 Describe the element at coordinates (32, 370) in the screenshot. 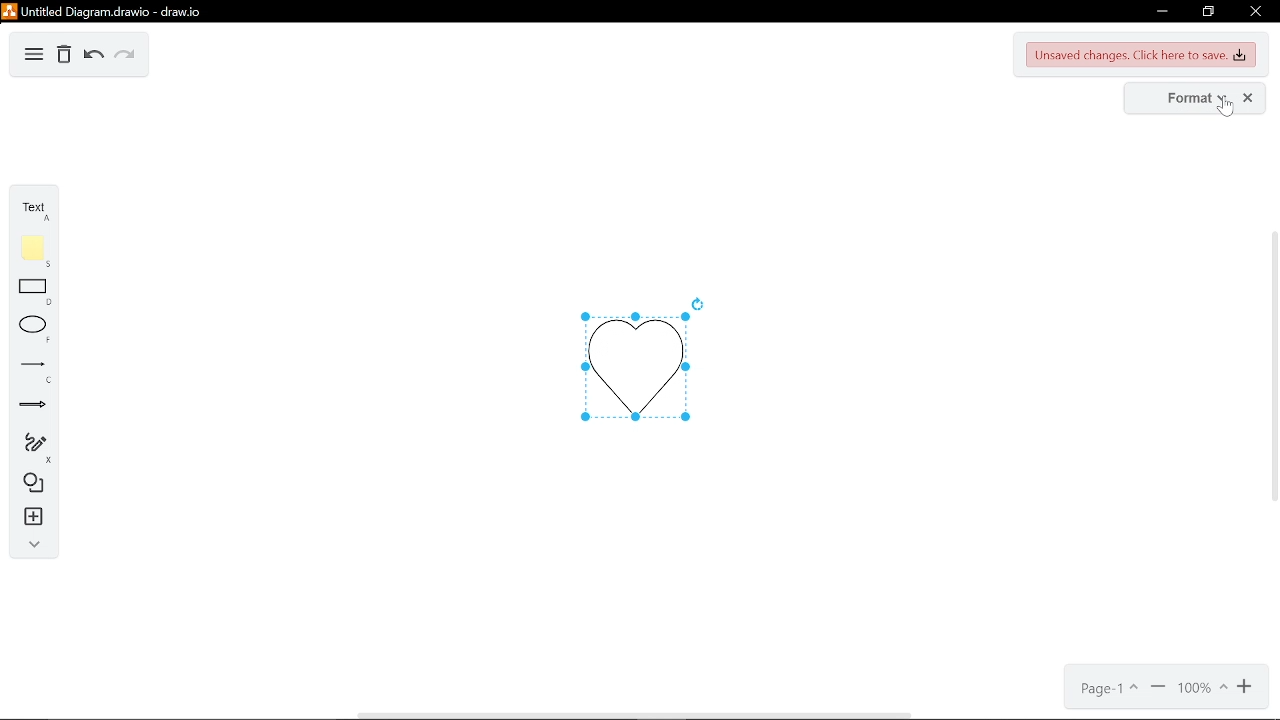

I see `lines` at that location.